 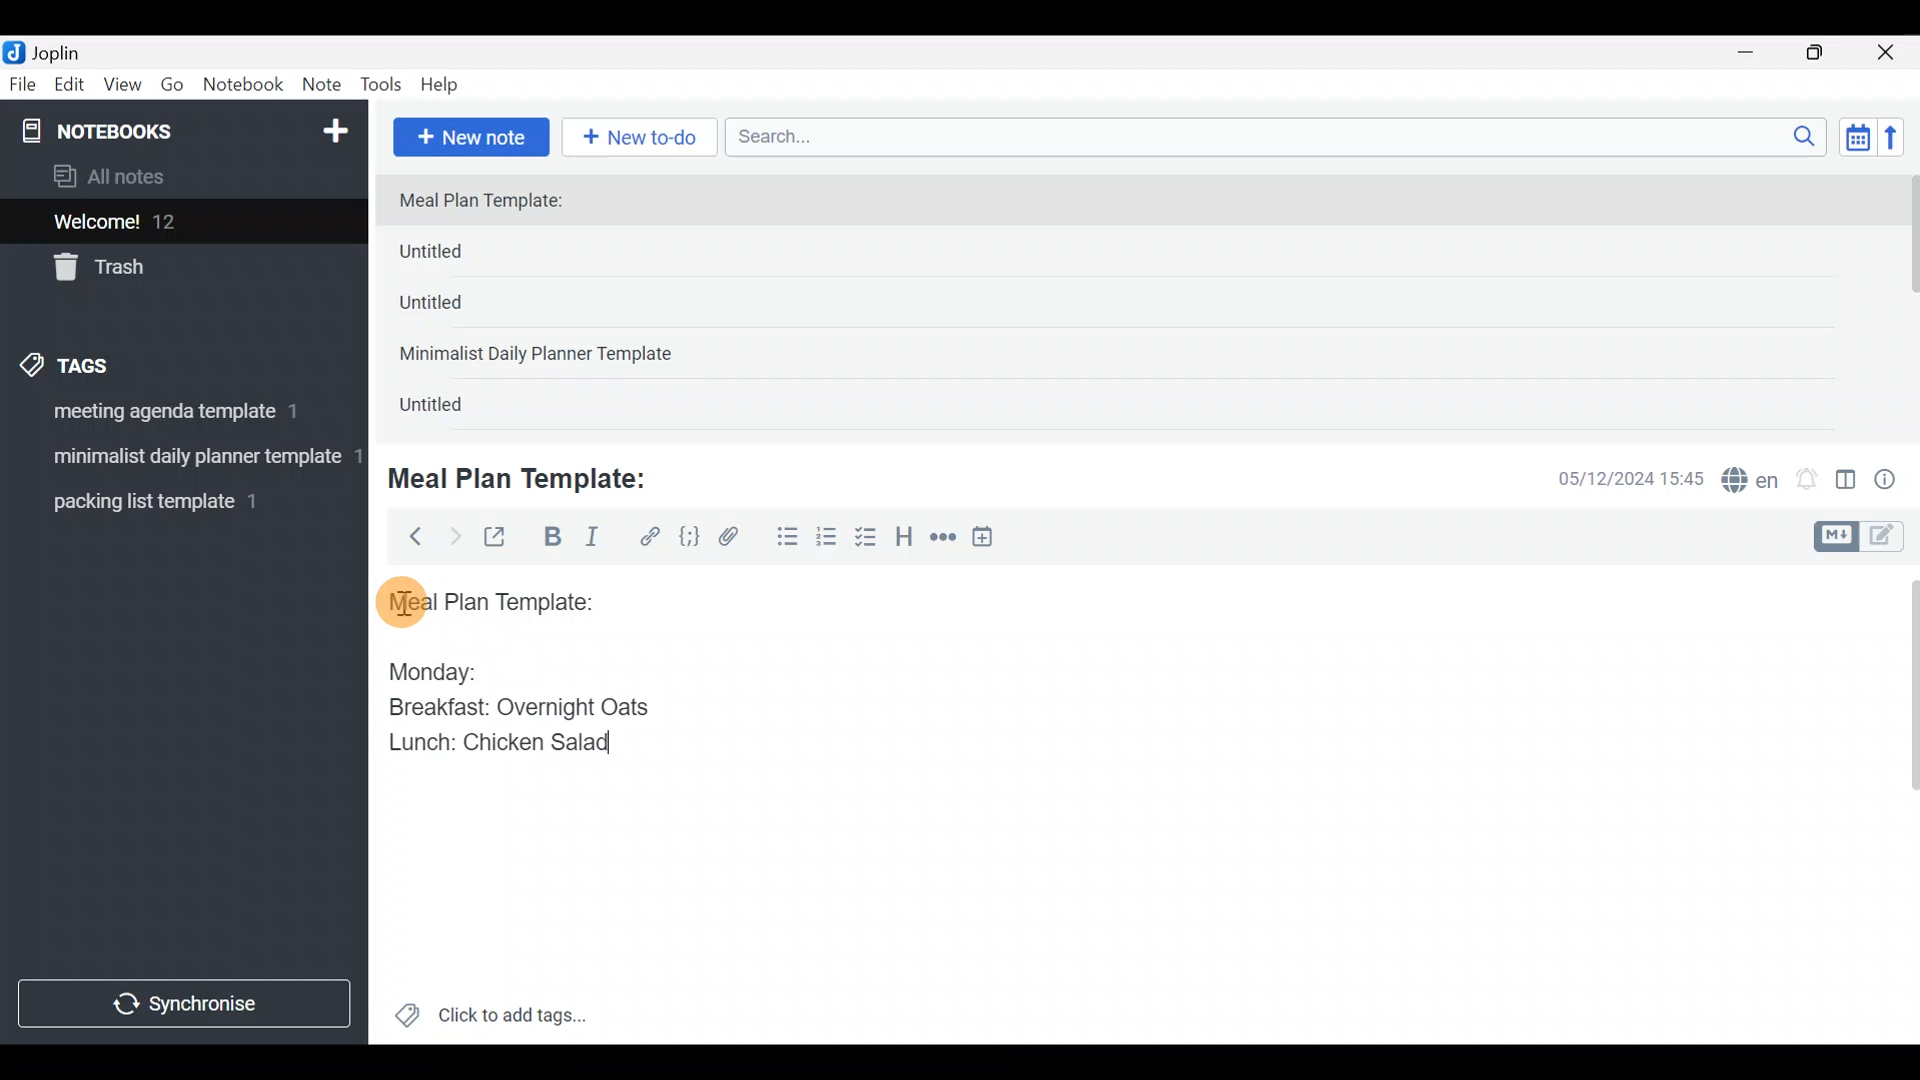 What do you see at coordinates (407, 535) in the screenshot?
I see `Back` at bounding box center [407, 535].